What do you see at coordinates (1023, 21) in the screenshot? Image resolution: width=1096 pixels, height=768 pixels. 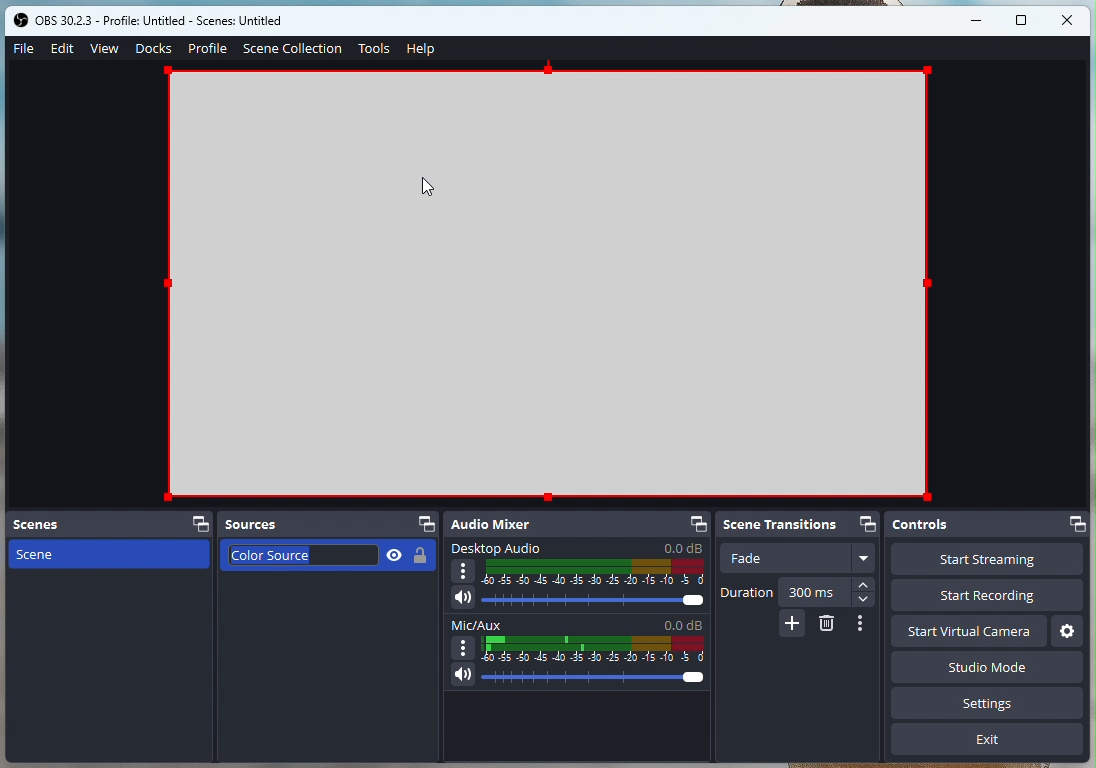 I see `maximise` at bounding box center [1023, 21].